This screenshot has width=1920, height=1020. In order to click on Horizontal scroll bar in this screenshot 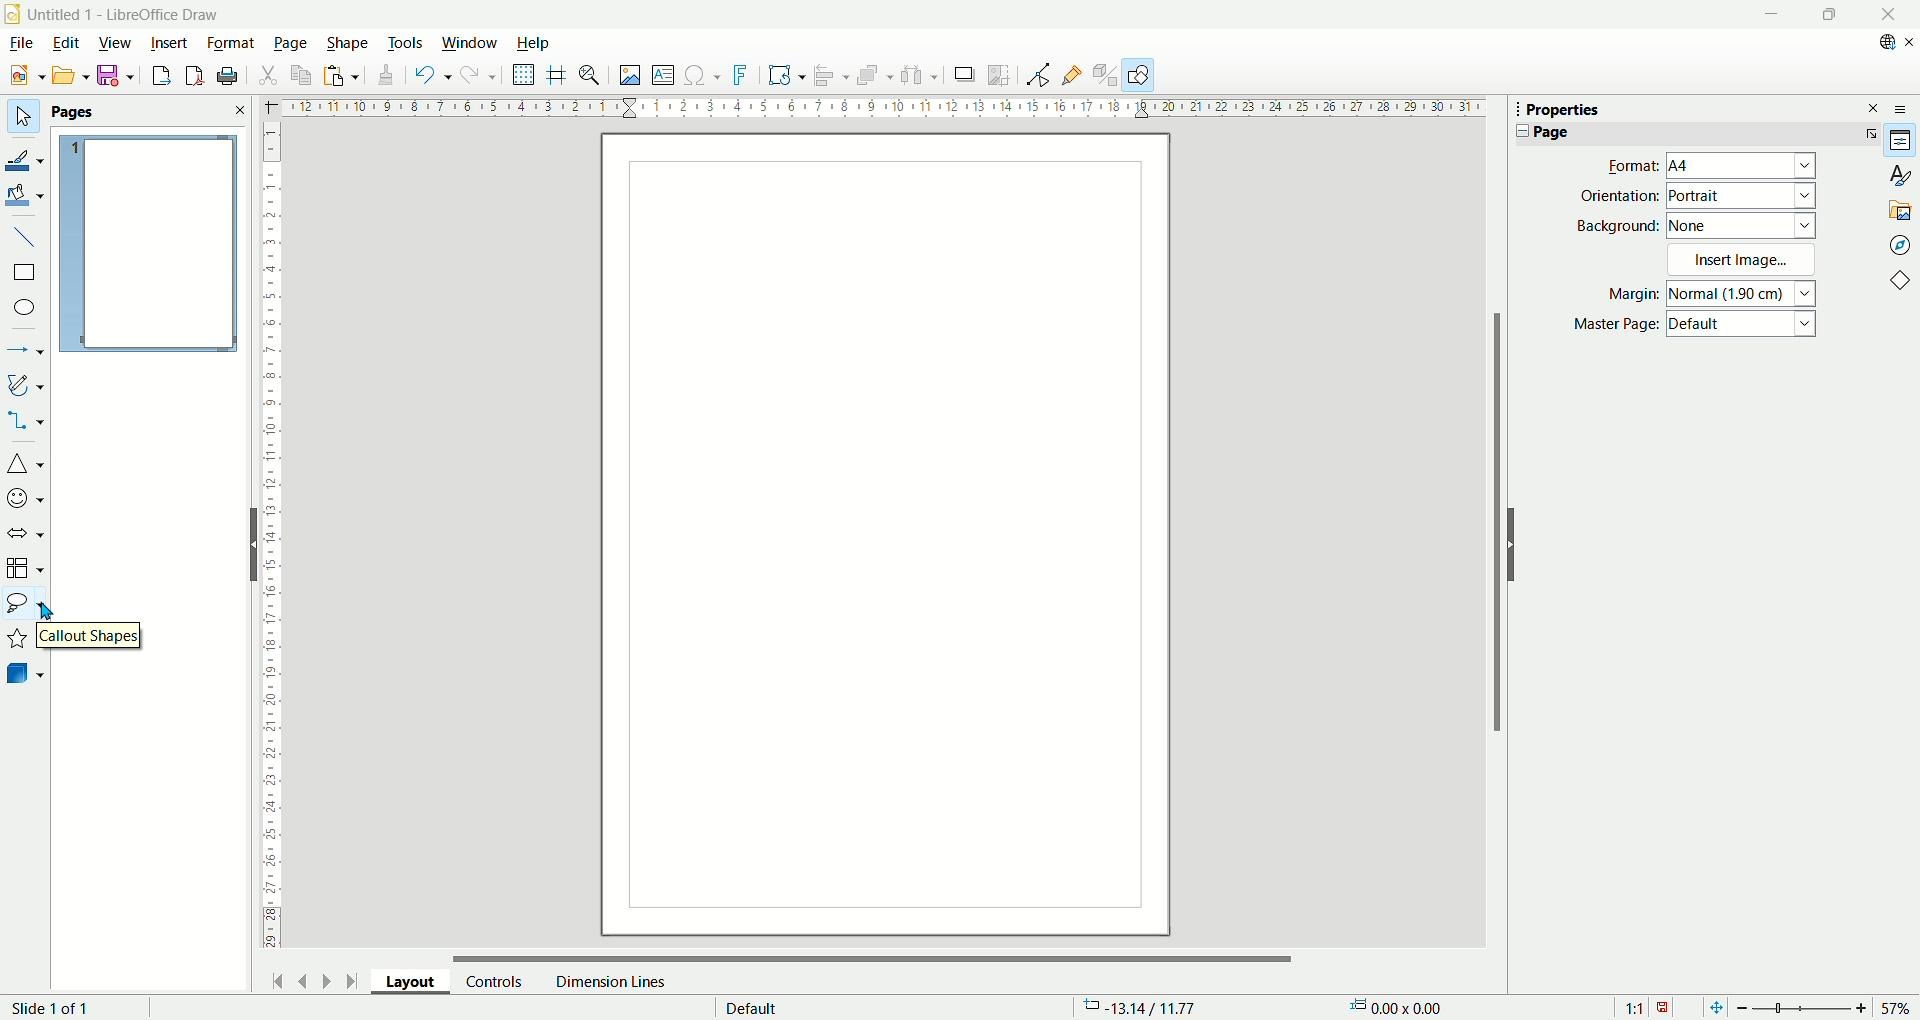, I will do `click(874, 953)`.